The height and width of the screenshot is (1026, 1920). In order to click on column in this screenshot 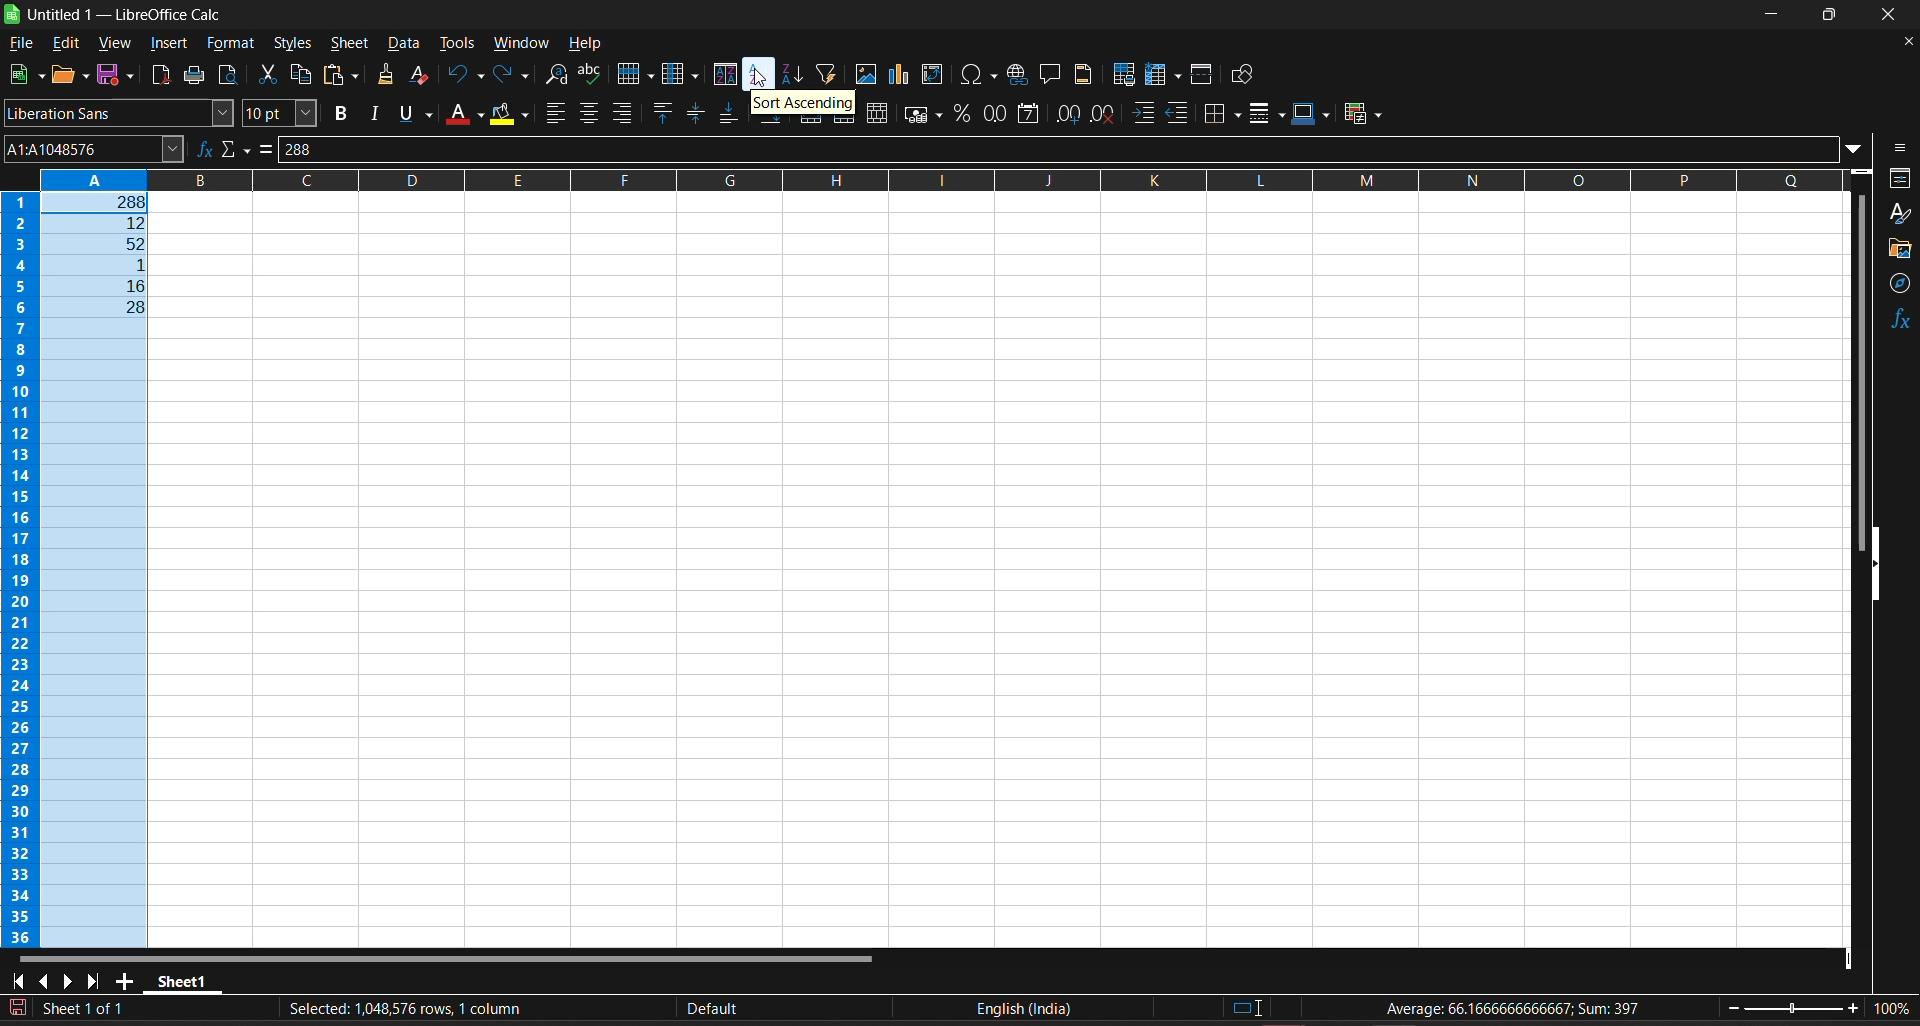, I will do `click(678, 75)`.